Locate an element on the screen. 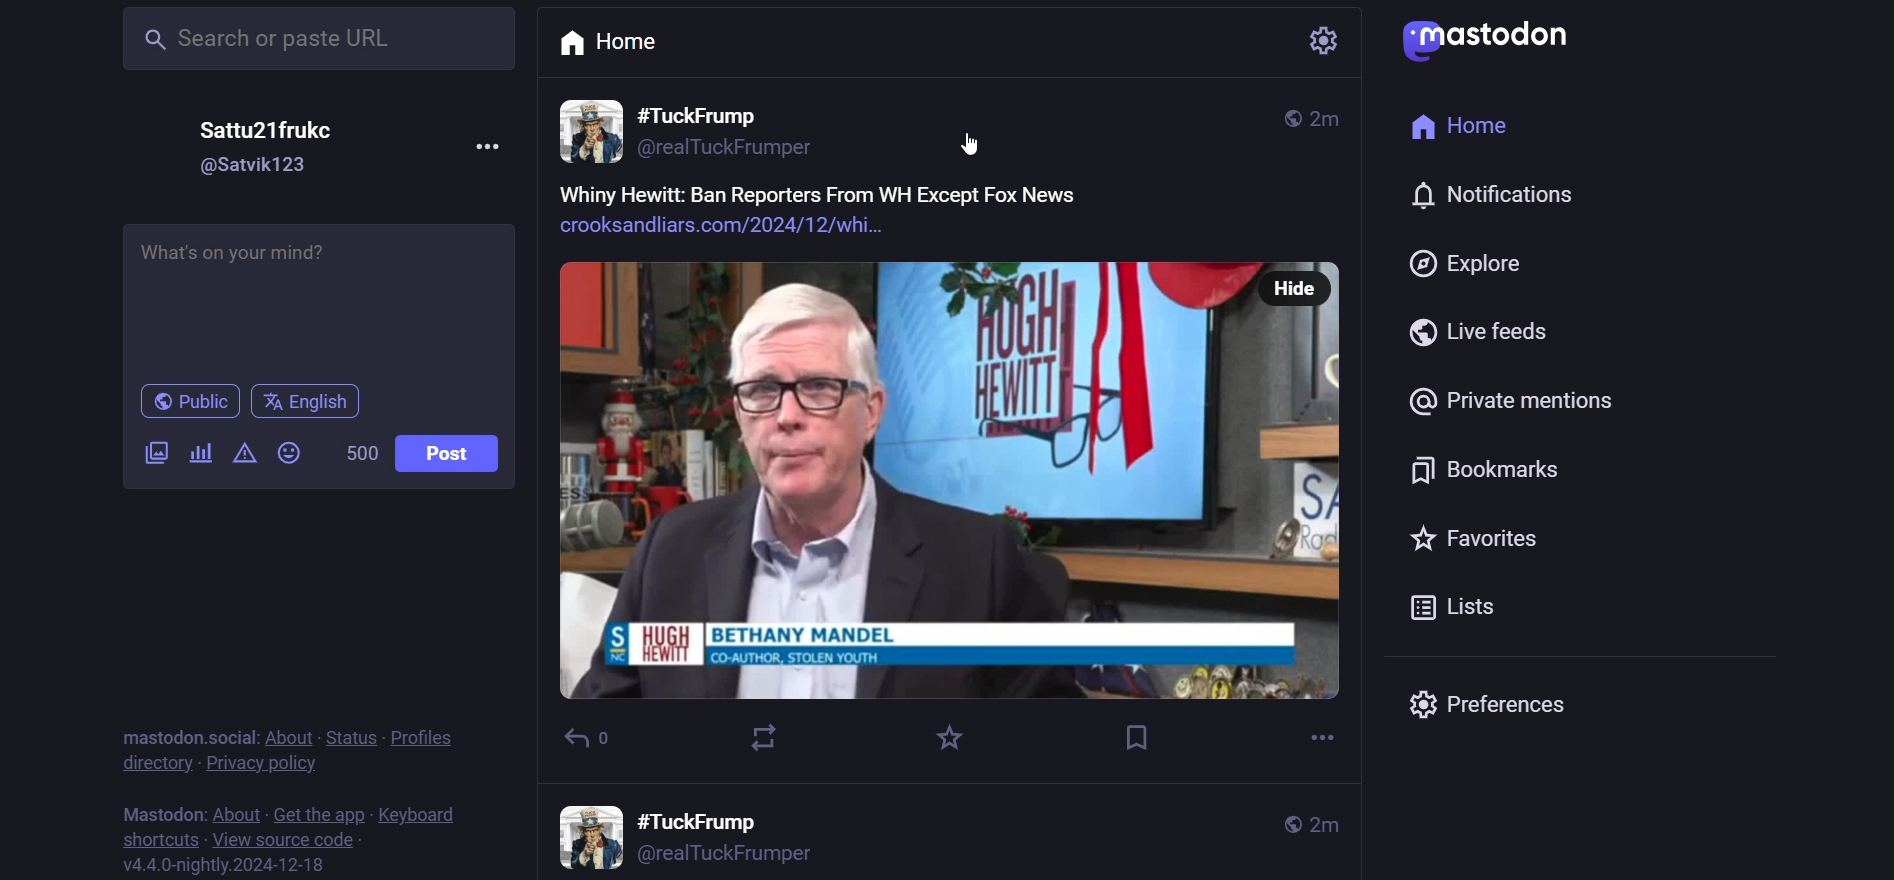  boost is located at coordinates (771, 734).